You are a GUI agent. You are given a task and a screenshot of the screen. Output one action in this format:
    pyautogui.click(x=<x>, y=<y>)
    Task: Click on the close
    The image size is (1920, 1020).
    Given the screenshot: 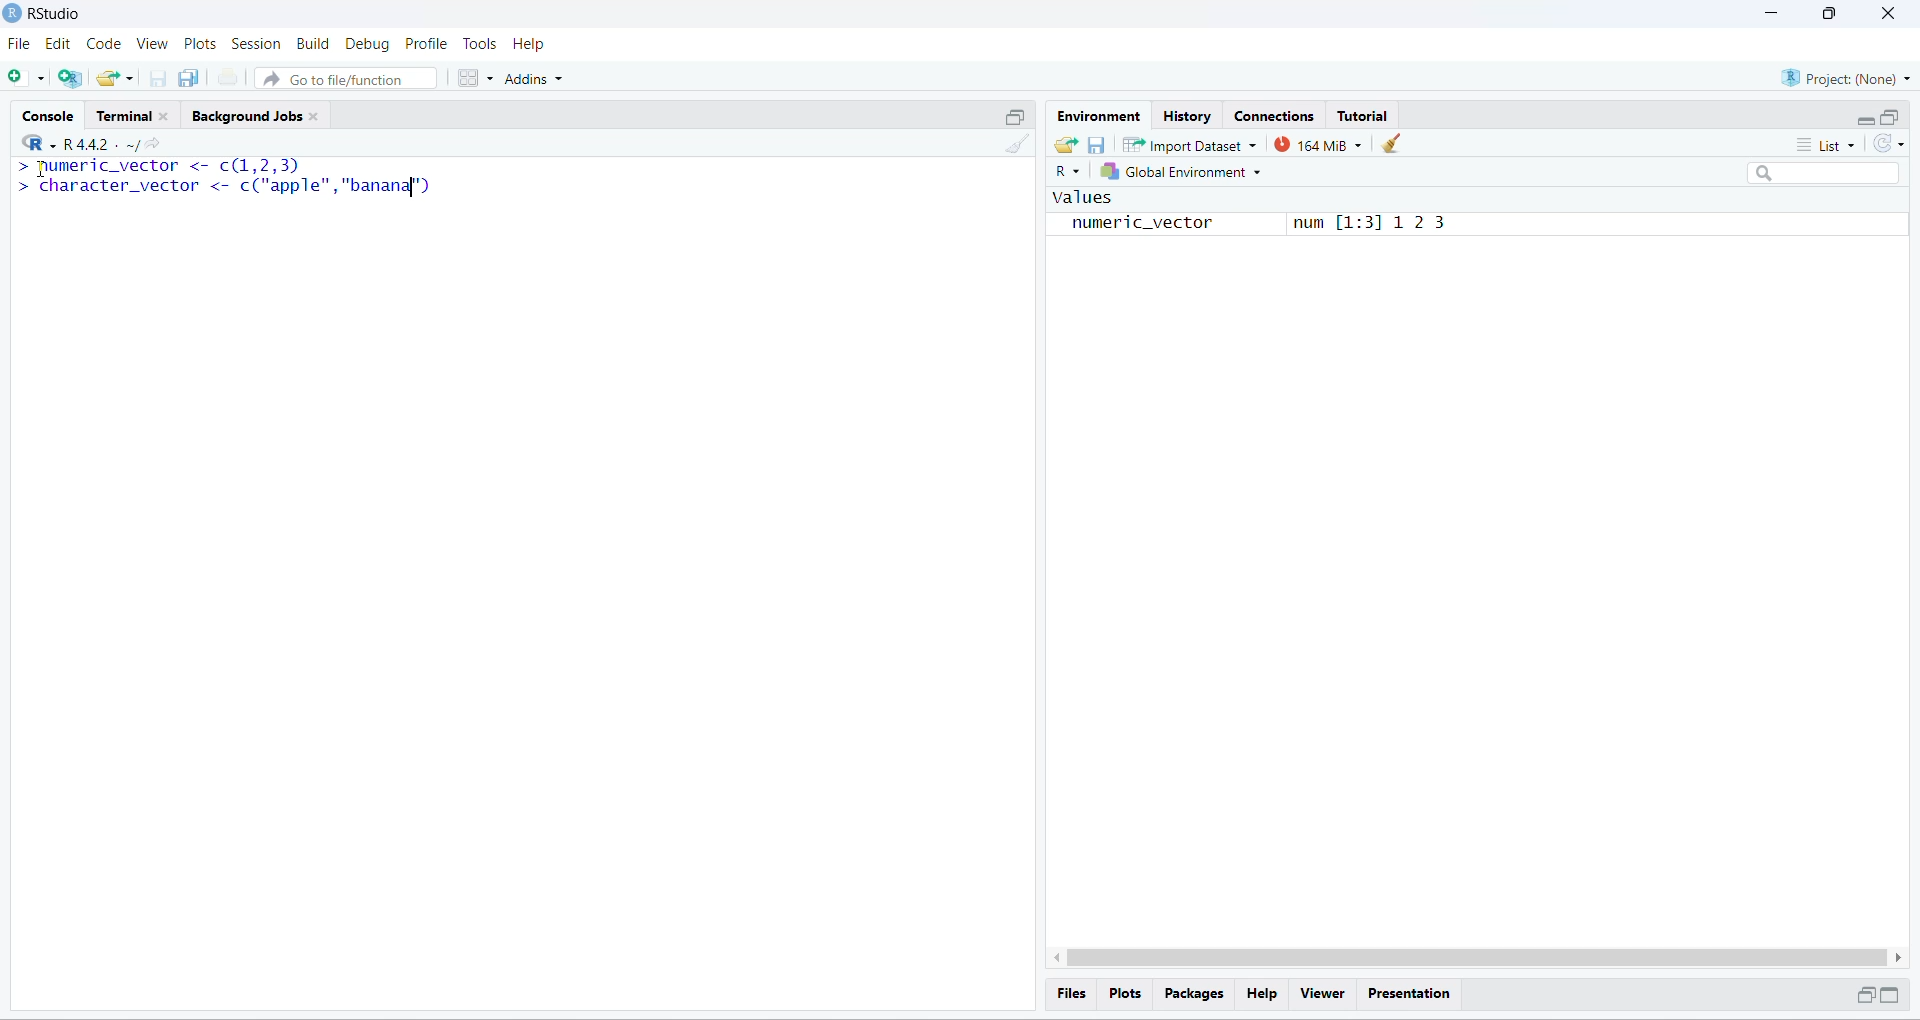 What is the action you would take?
    pyautogui.click(x=1886, y=13)
    